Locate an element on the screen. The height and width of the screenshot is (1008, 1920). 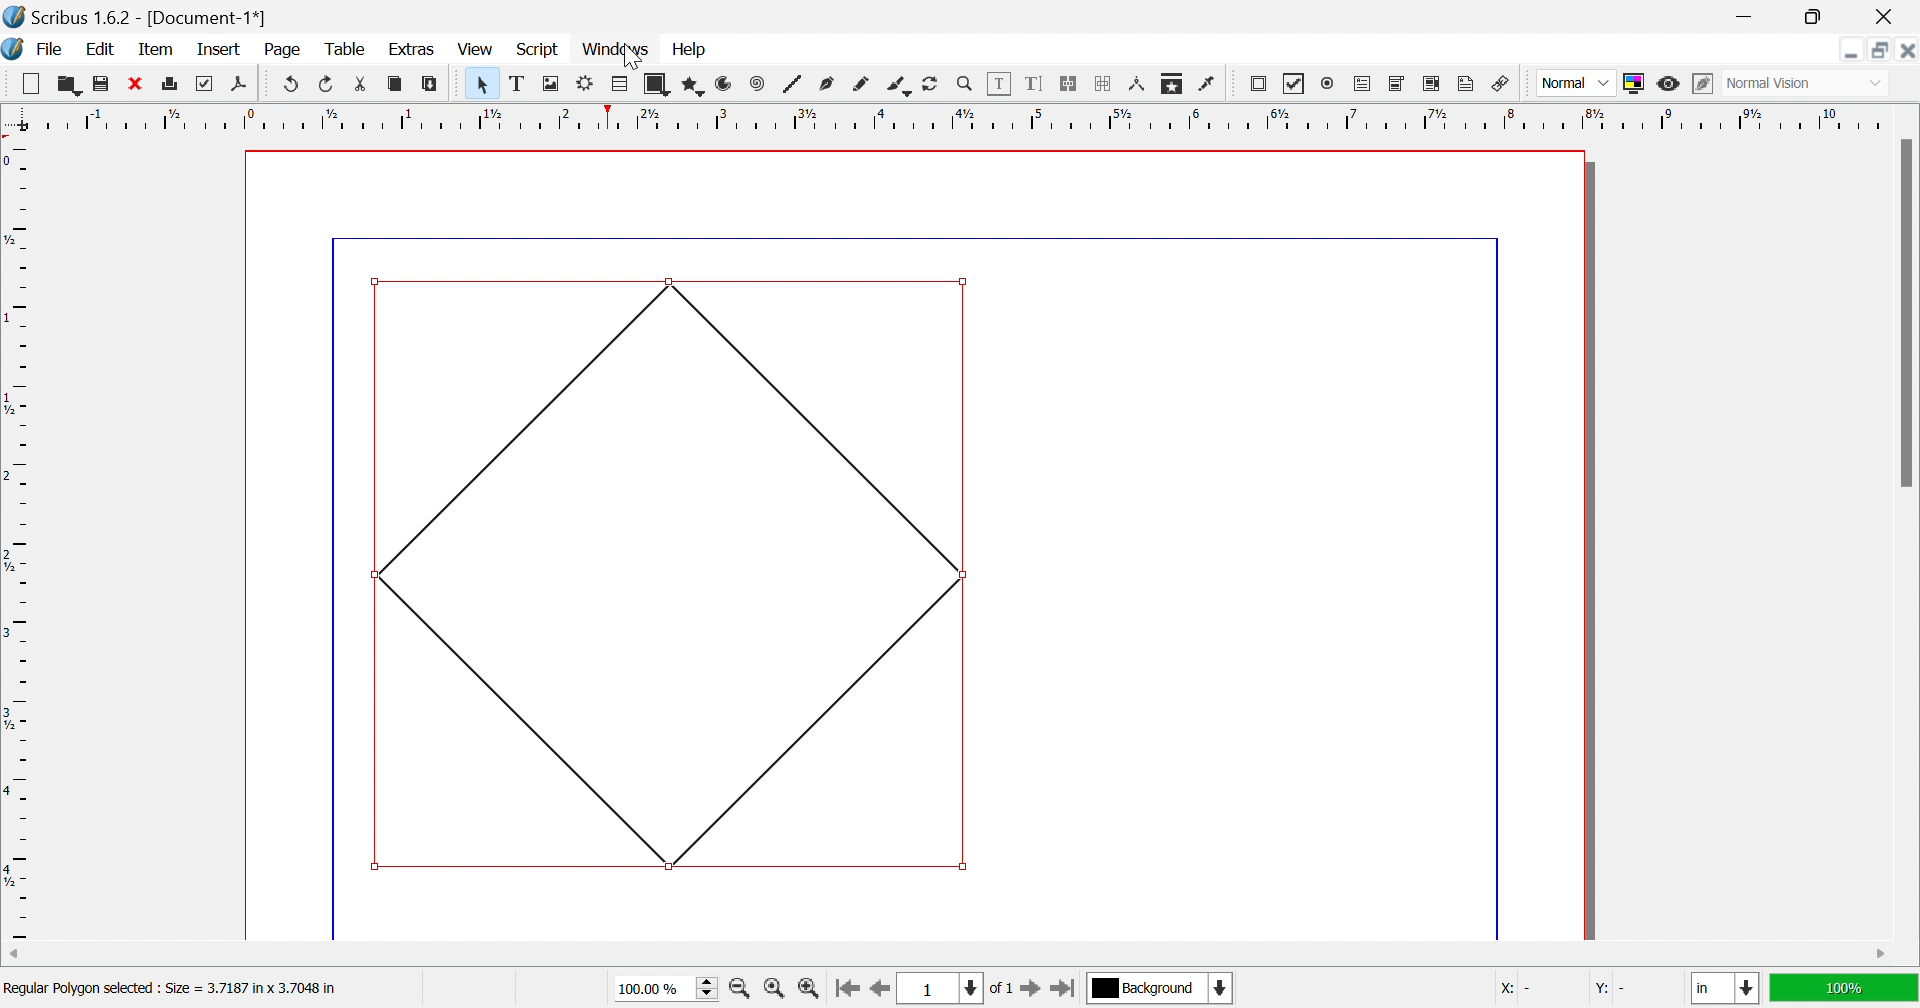
Page is located at coordinates (281, 50).